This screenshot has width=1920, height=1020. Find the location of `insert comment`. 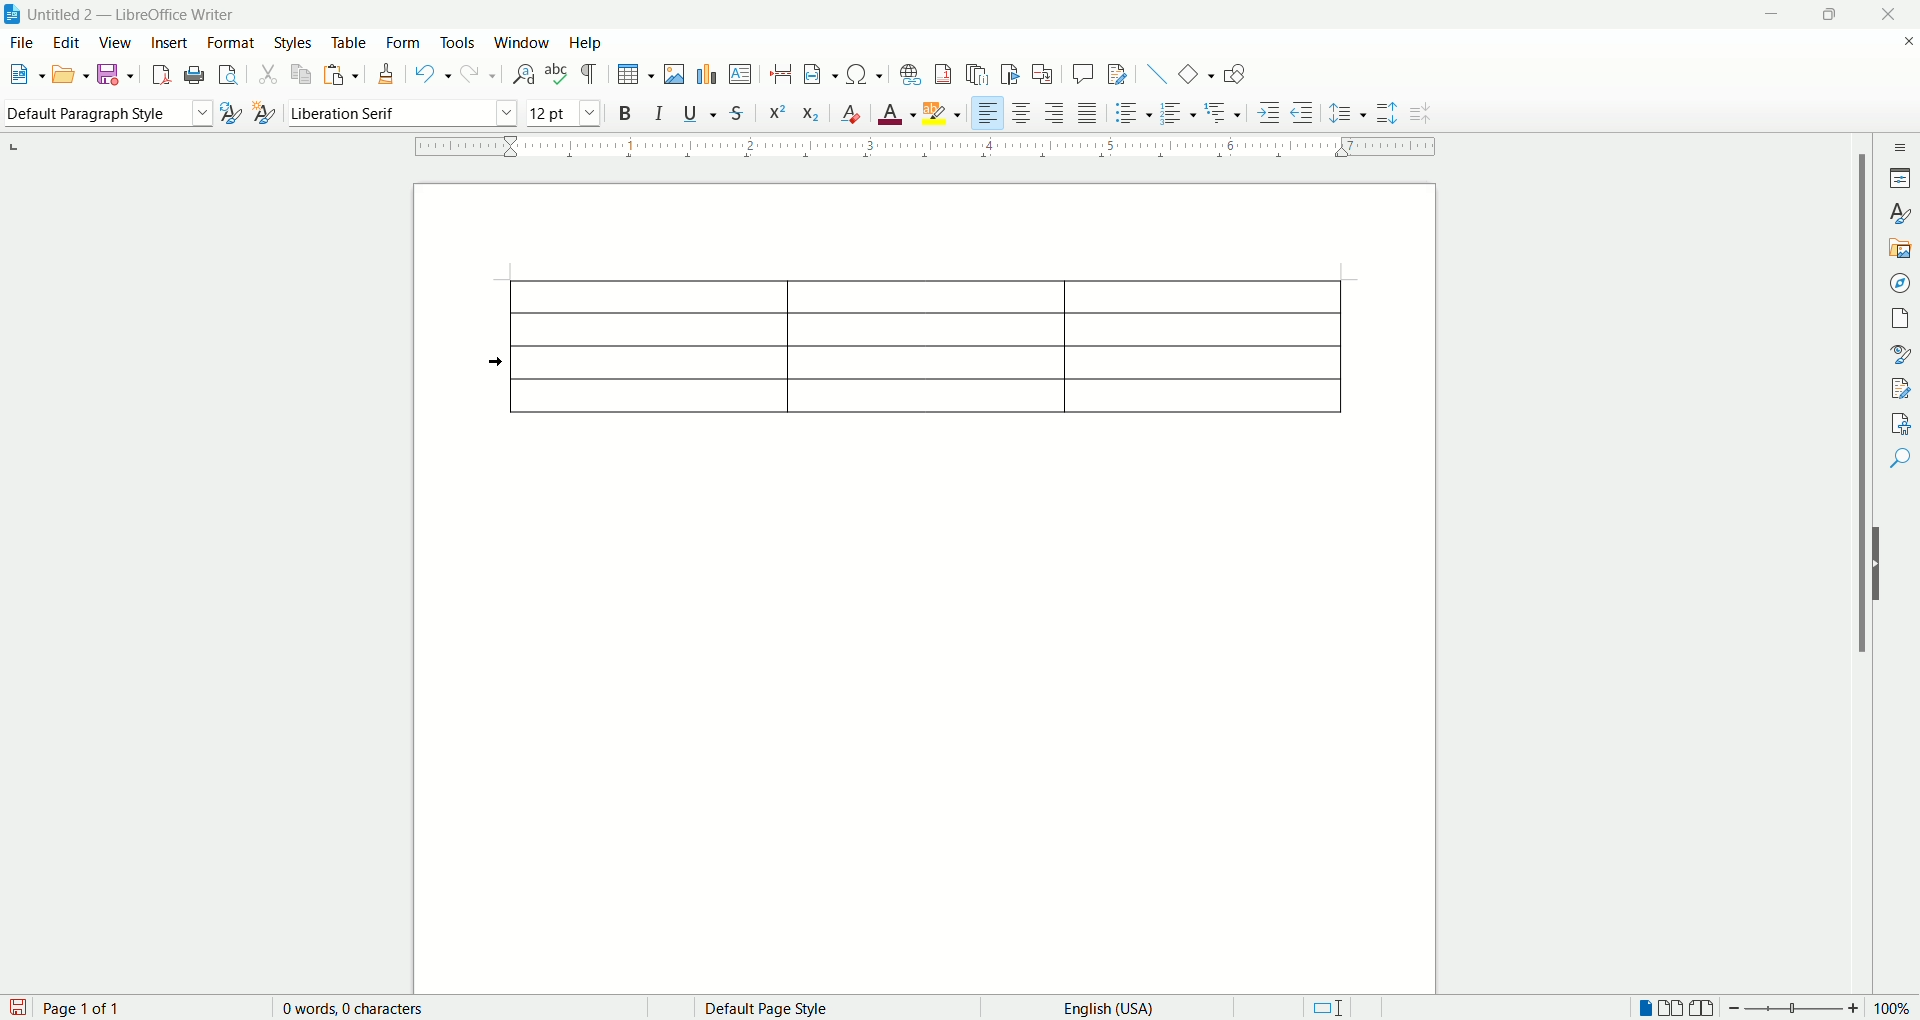

insert comment is located at coordinates (1083, 77).